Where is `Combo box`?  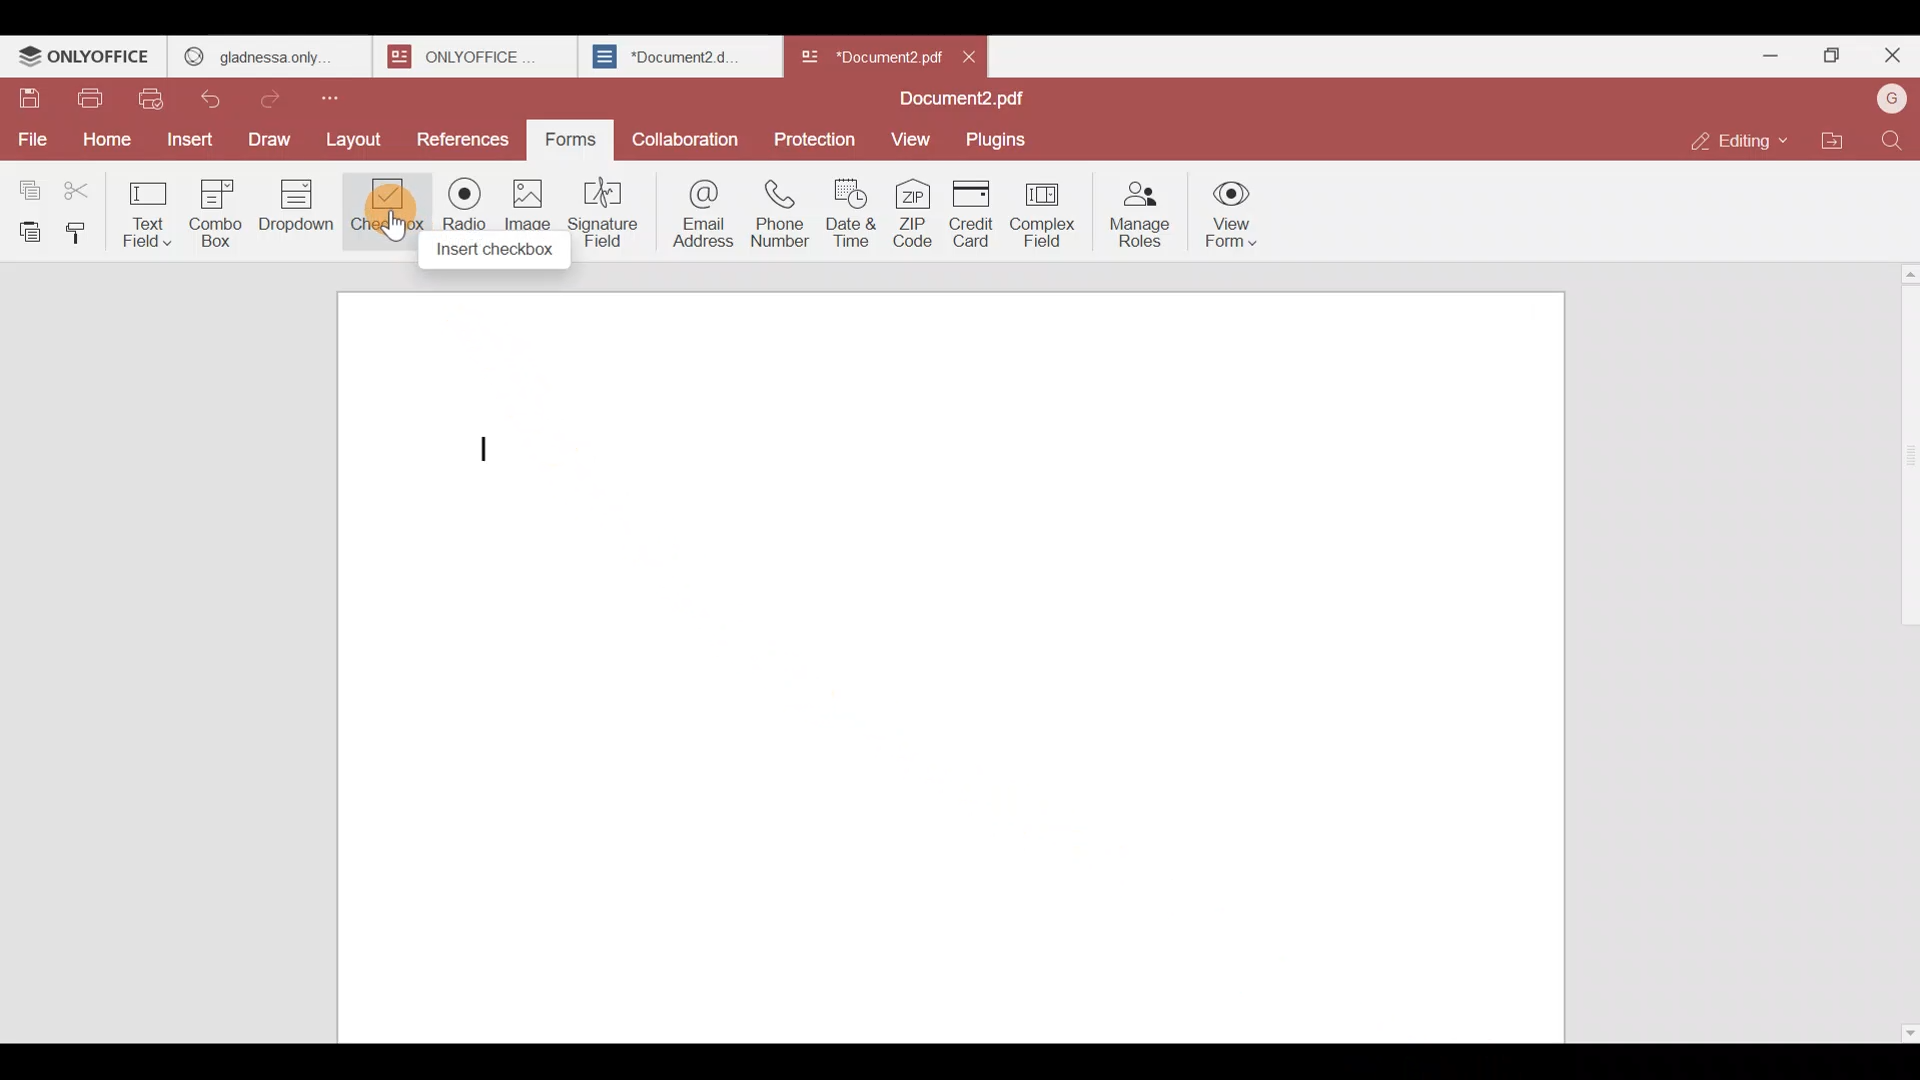 Combo box is located at coordinates (215, 210).